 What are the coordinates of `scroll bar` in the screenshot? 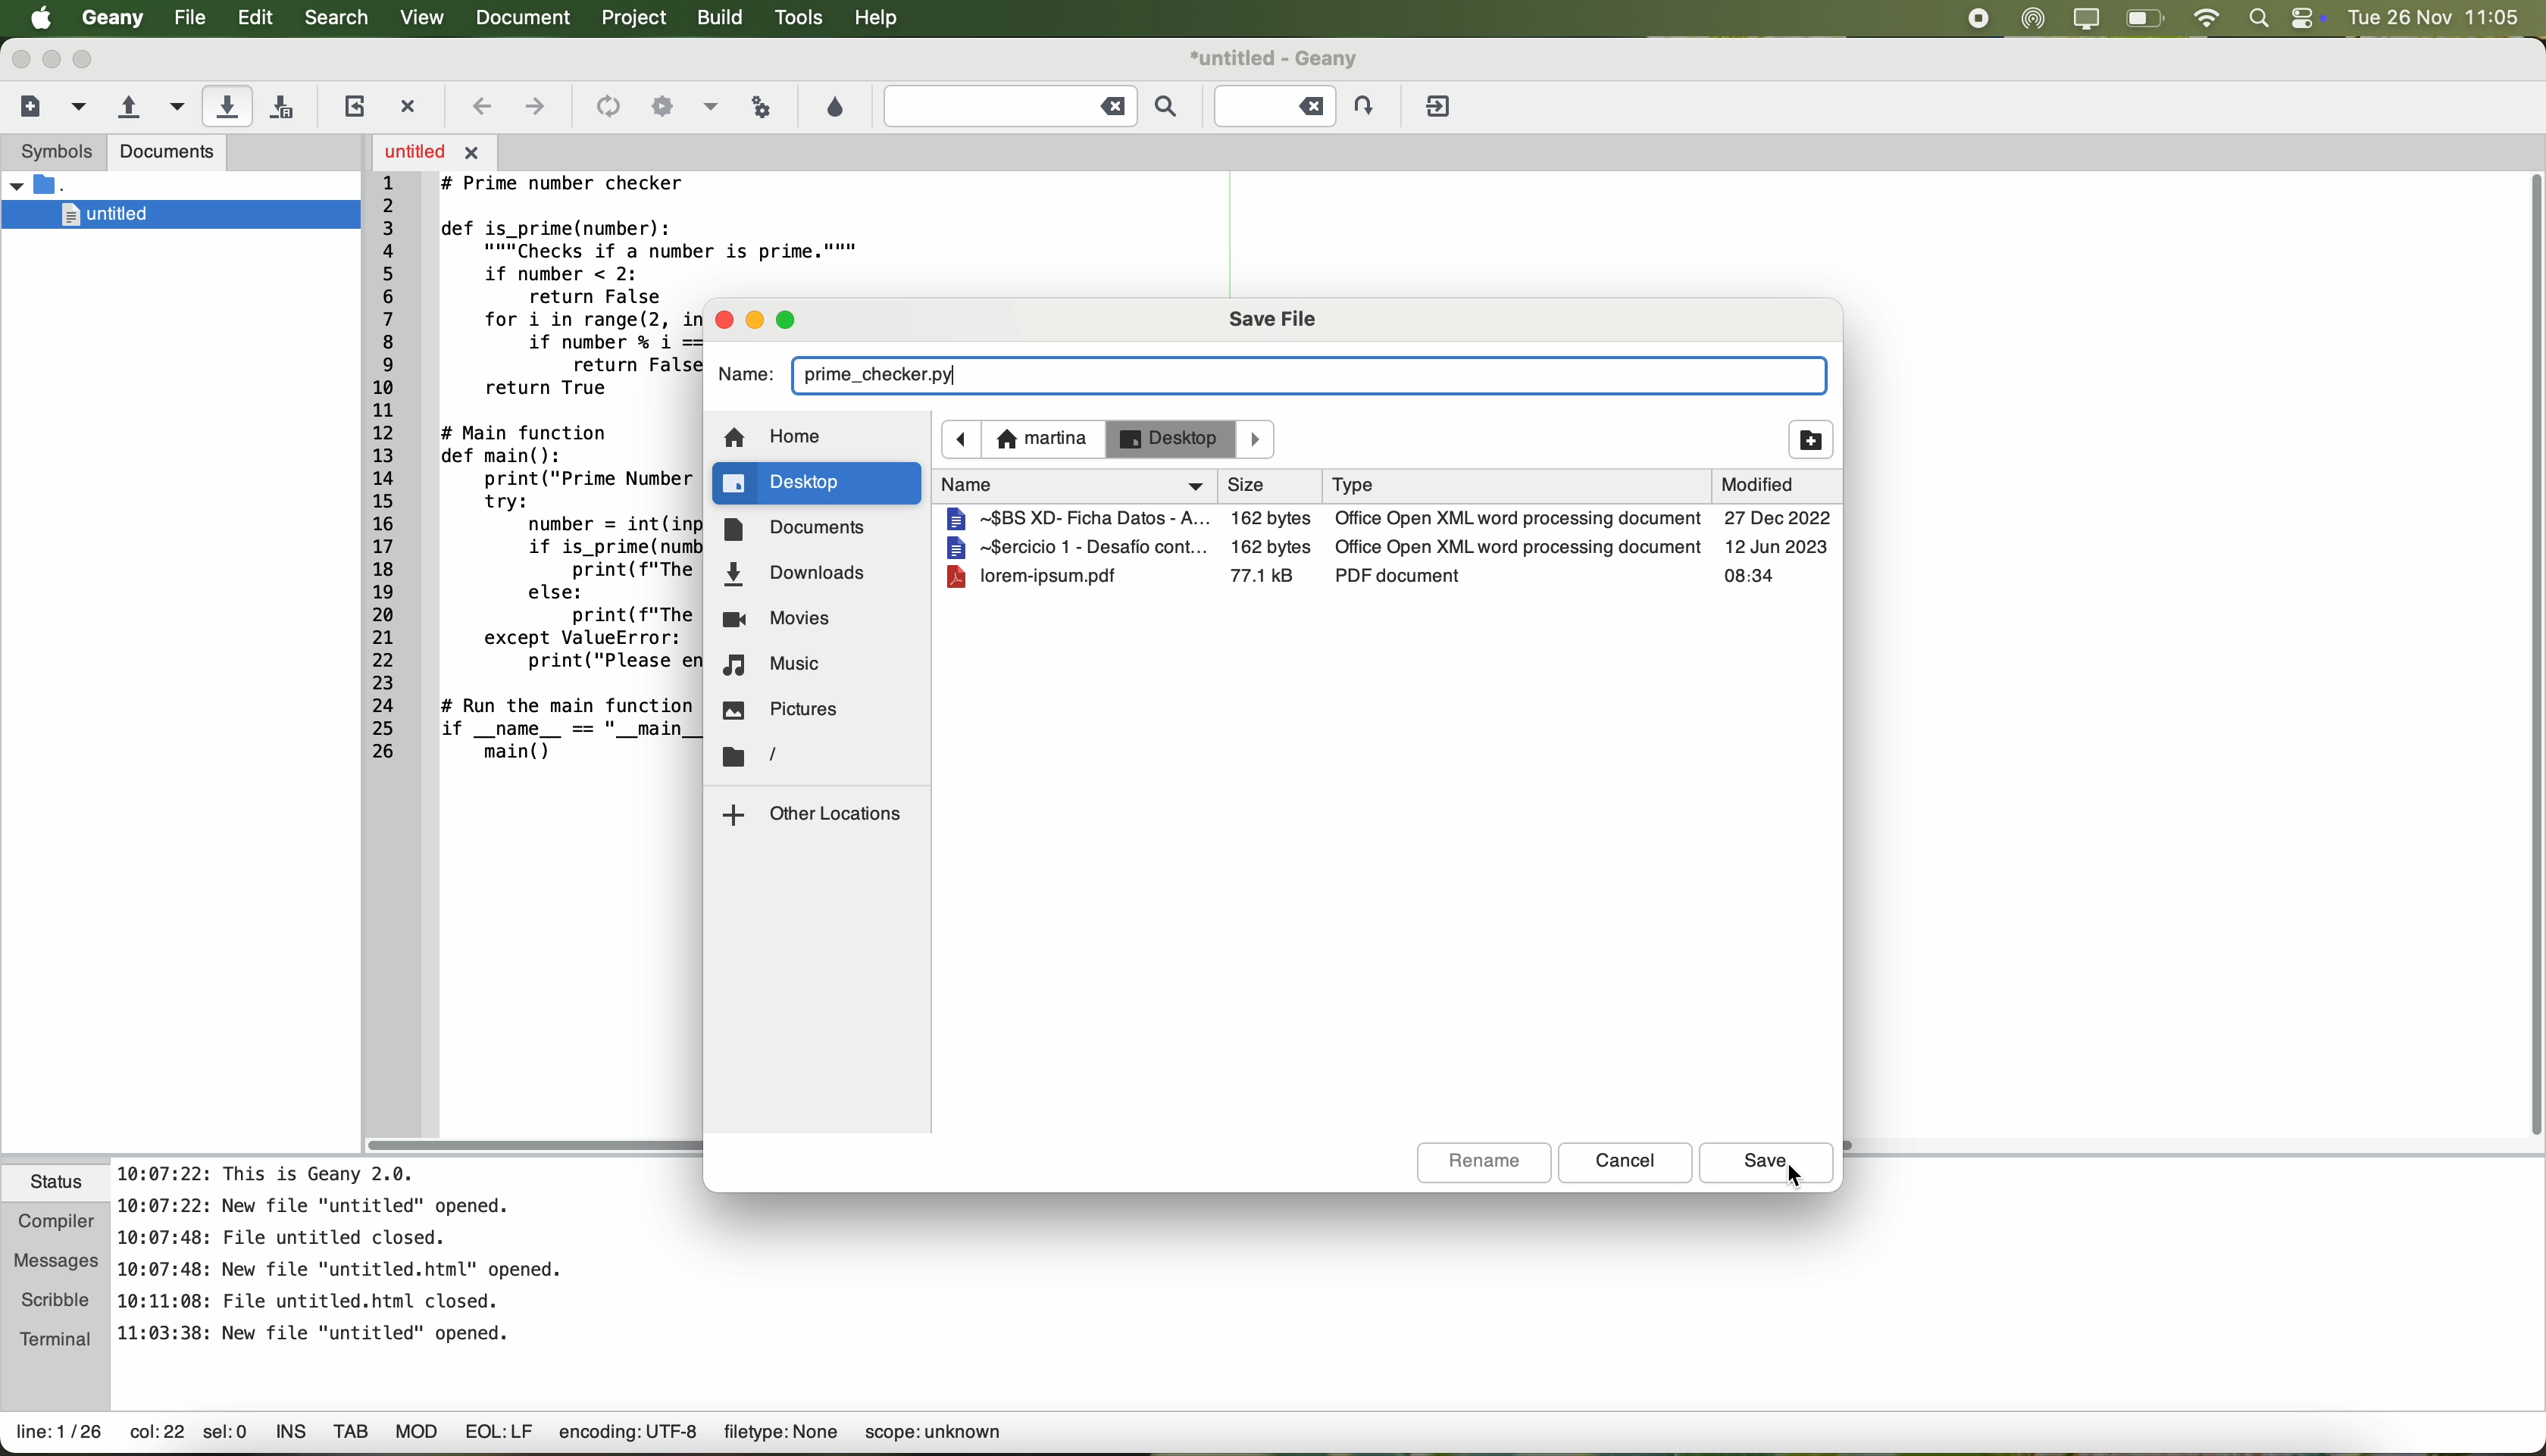 It's located at (536, 1146).